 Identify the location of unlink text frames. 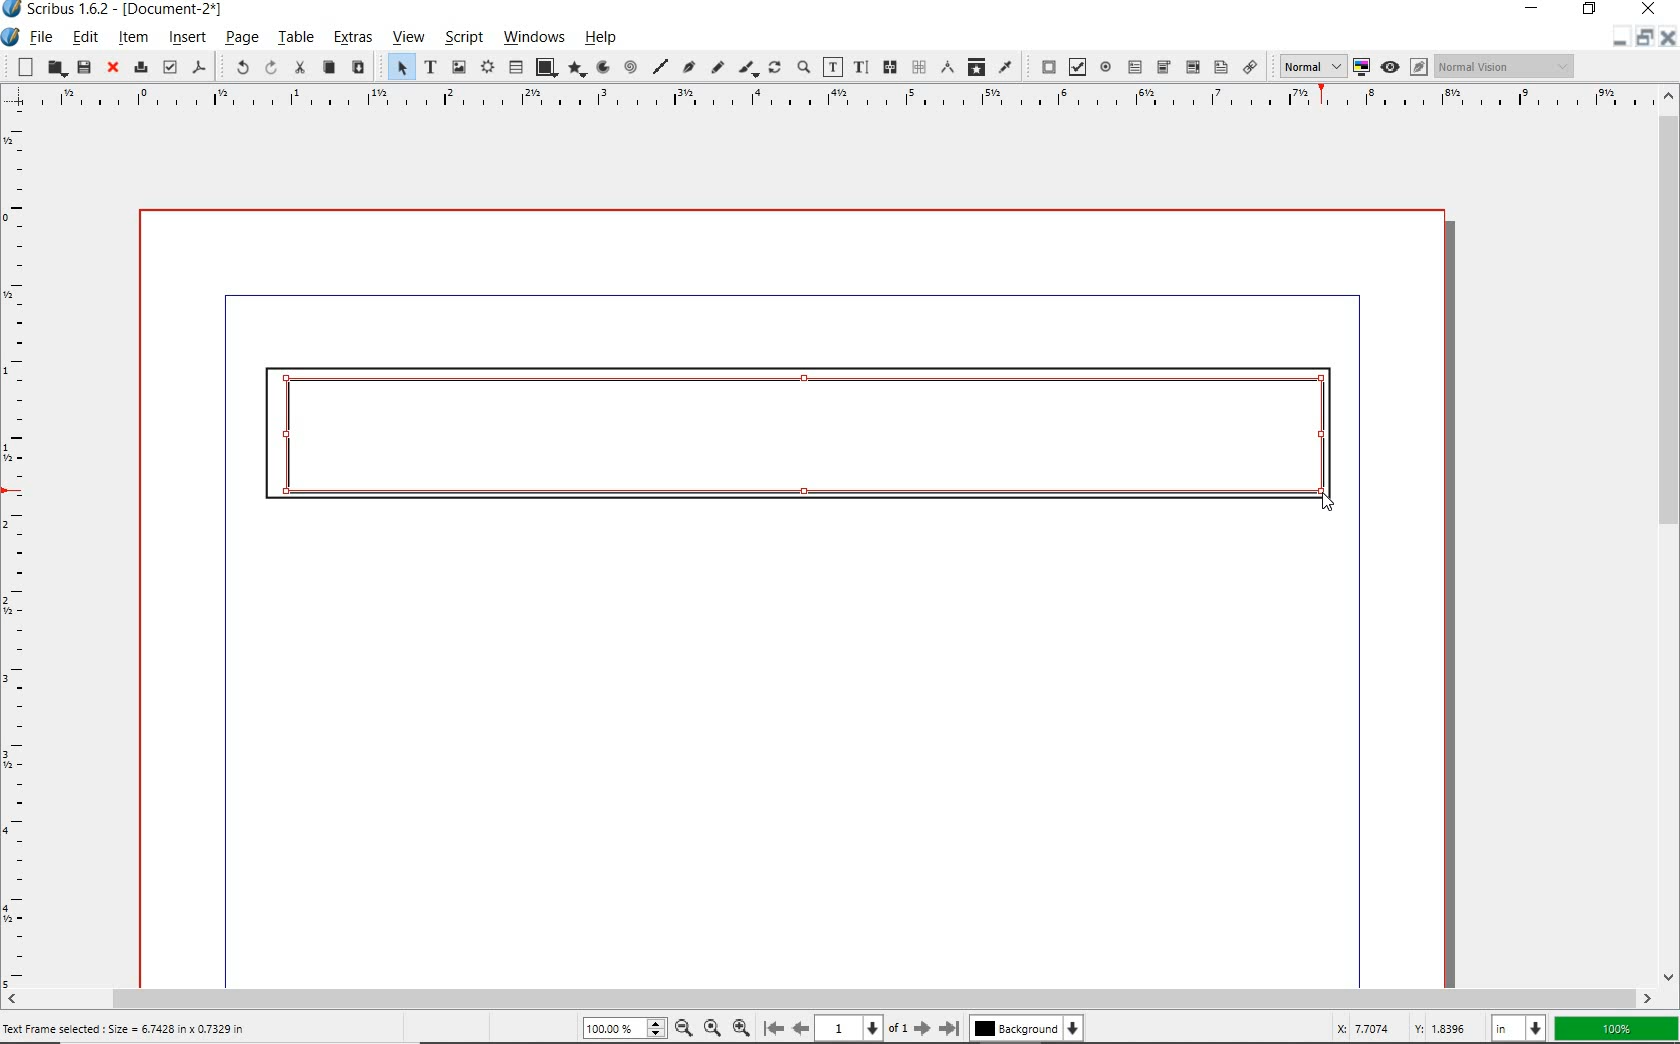
(887, 68).